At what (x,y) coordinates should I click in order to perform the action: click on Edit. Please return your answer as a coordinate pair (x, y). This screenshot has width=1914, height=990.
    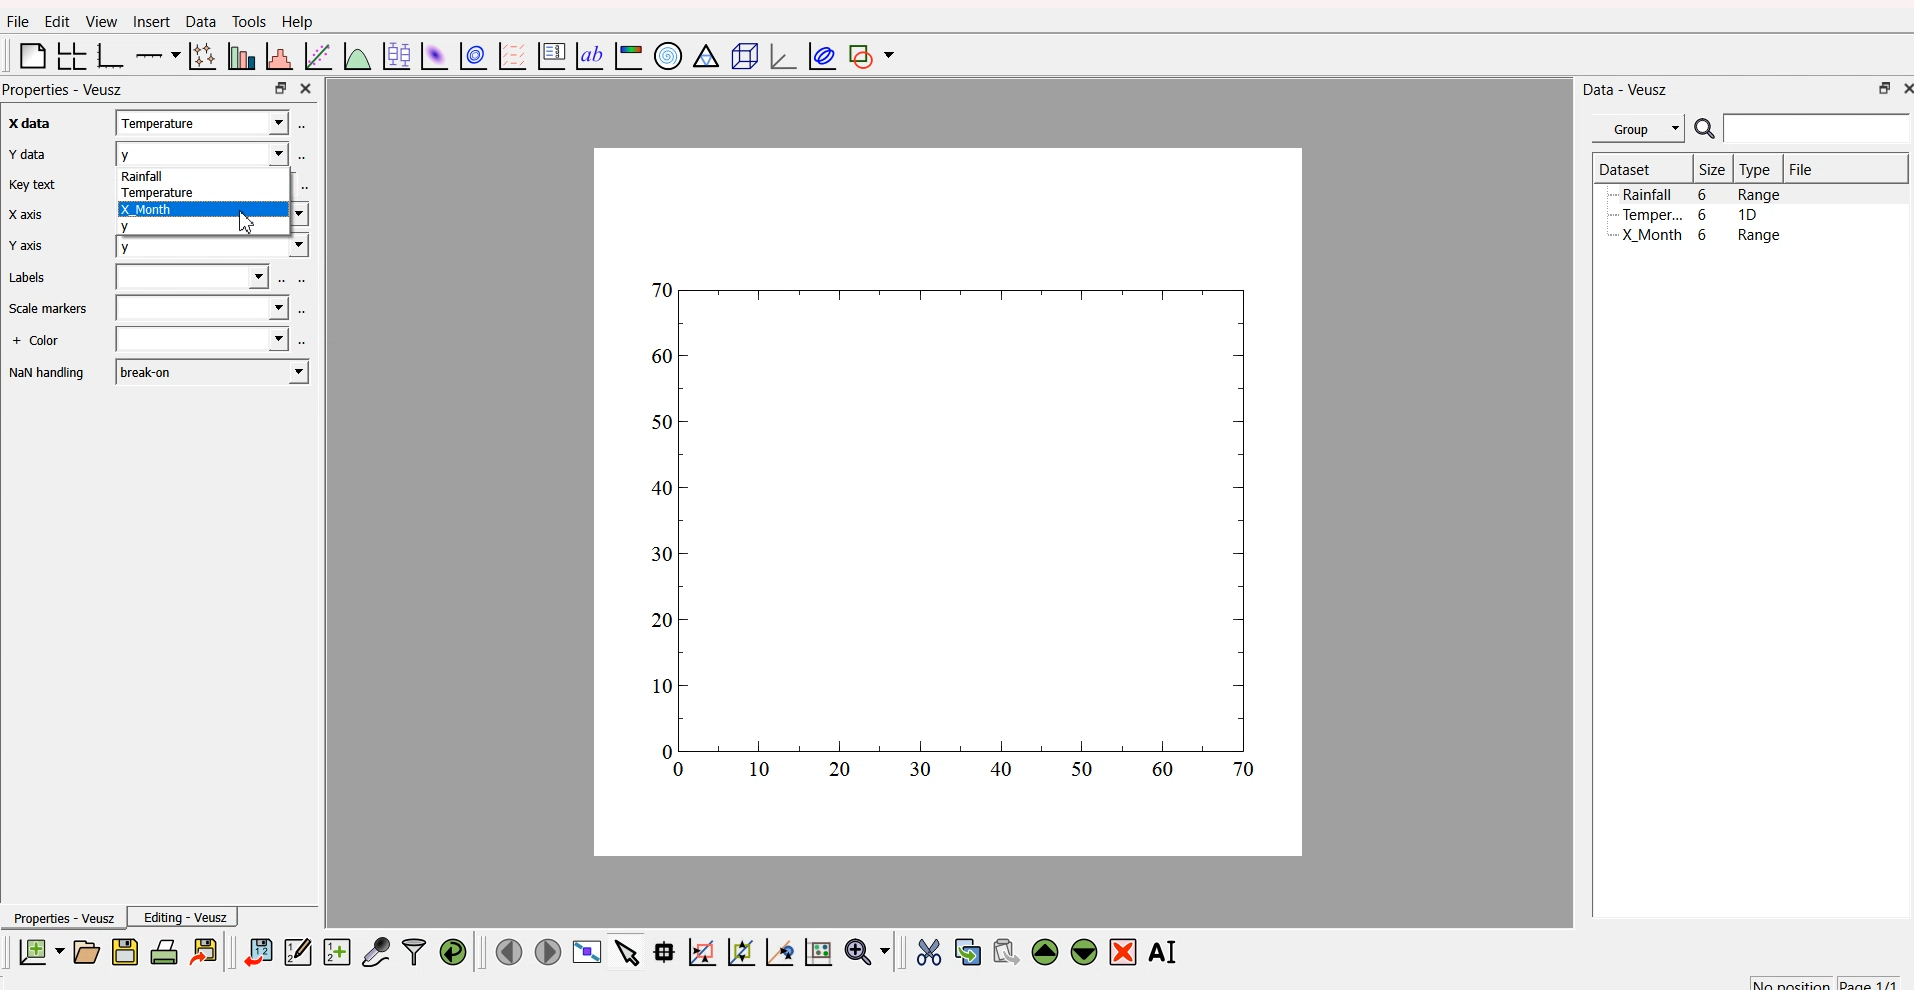
    Looking at the image, I should click on (54, 21).